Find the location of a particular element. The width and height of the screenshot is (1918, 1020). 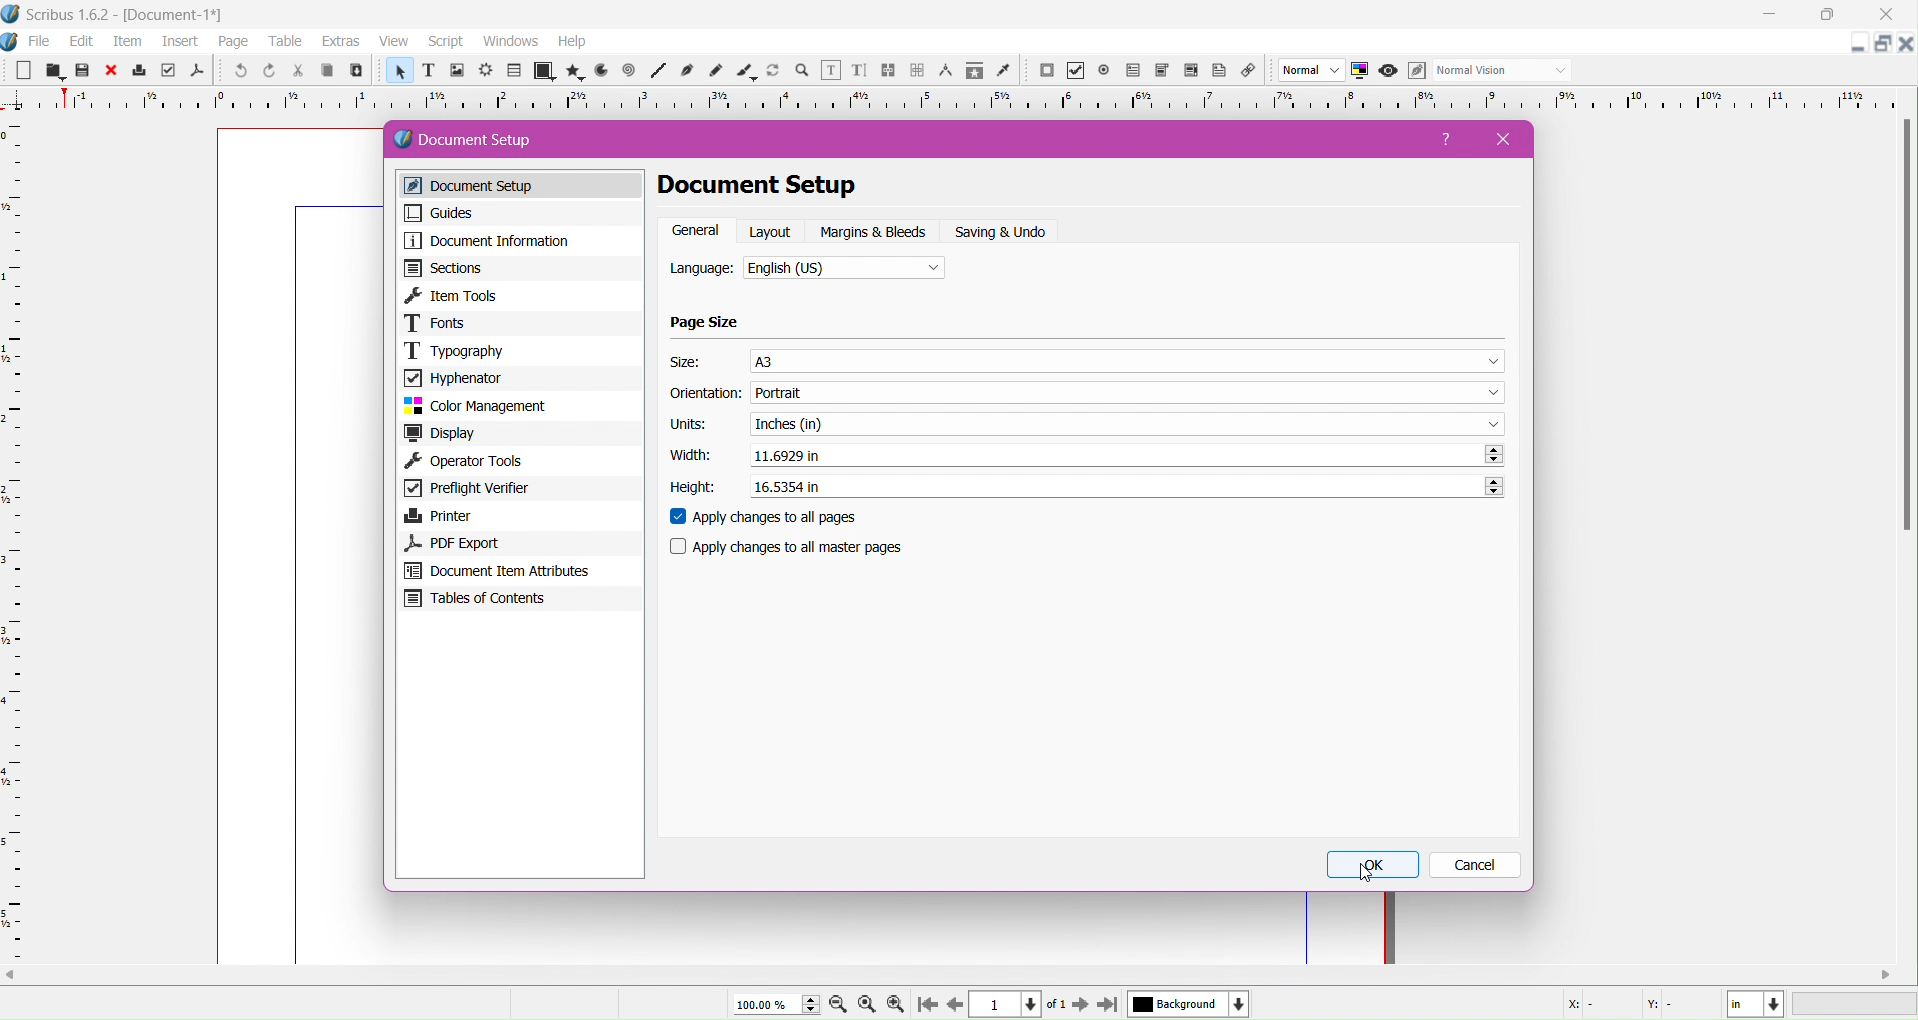

Orientation is located at coordinates (706, 395).